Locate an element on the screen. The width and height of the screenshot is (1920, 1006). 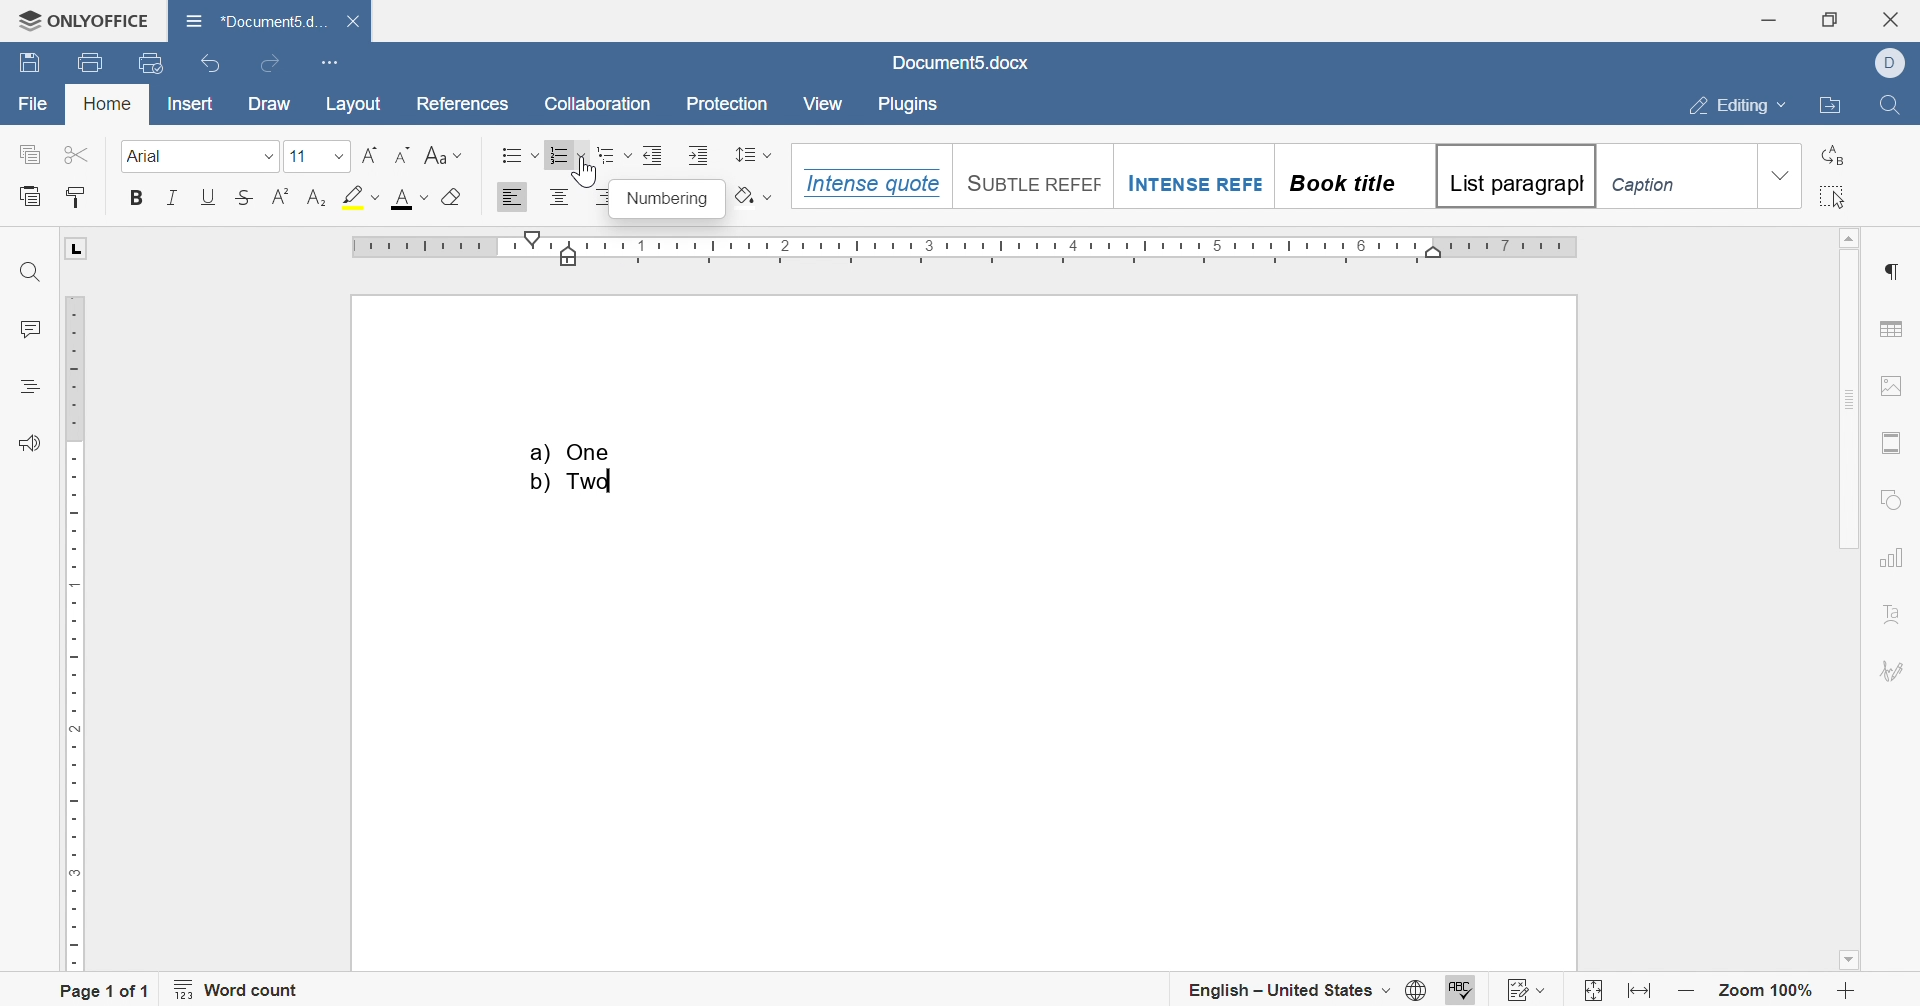
layout is located at coordinates (353, 104).